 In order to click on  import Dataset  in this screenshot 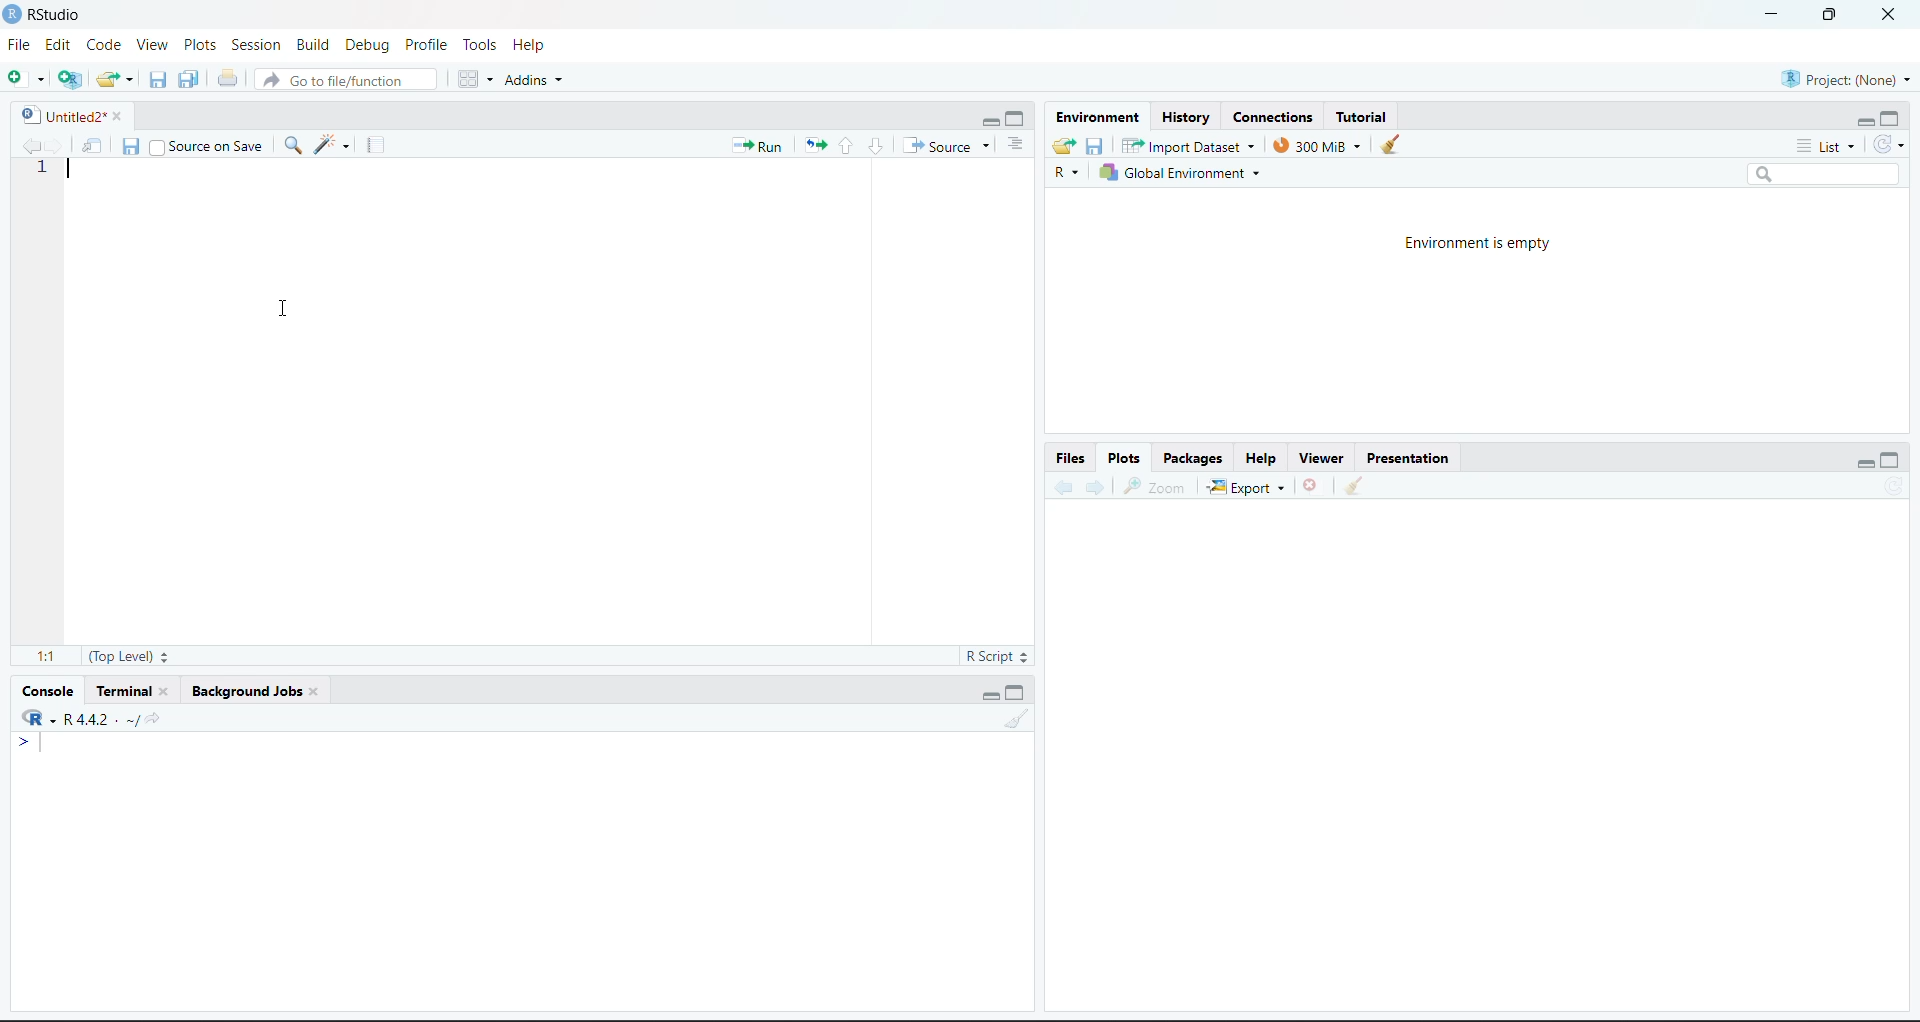, I will do `click(1191, 144)`.